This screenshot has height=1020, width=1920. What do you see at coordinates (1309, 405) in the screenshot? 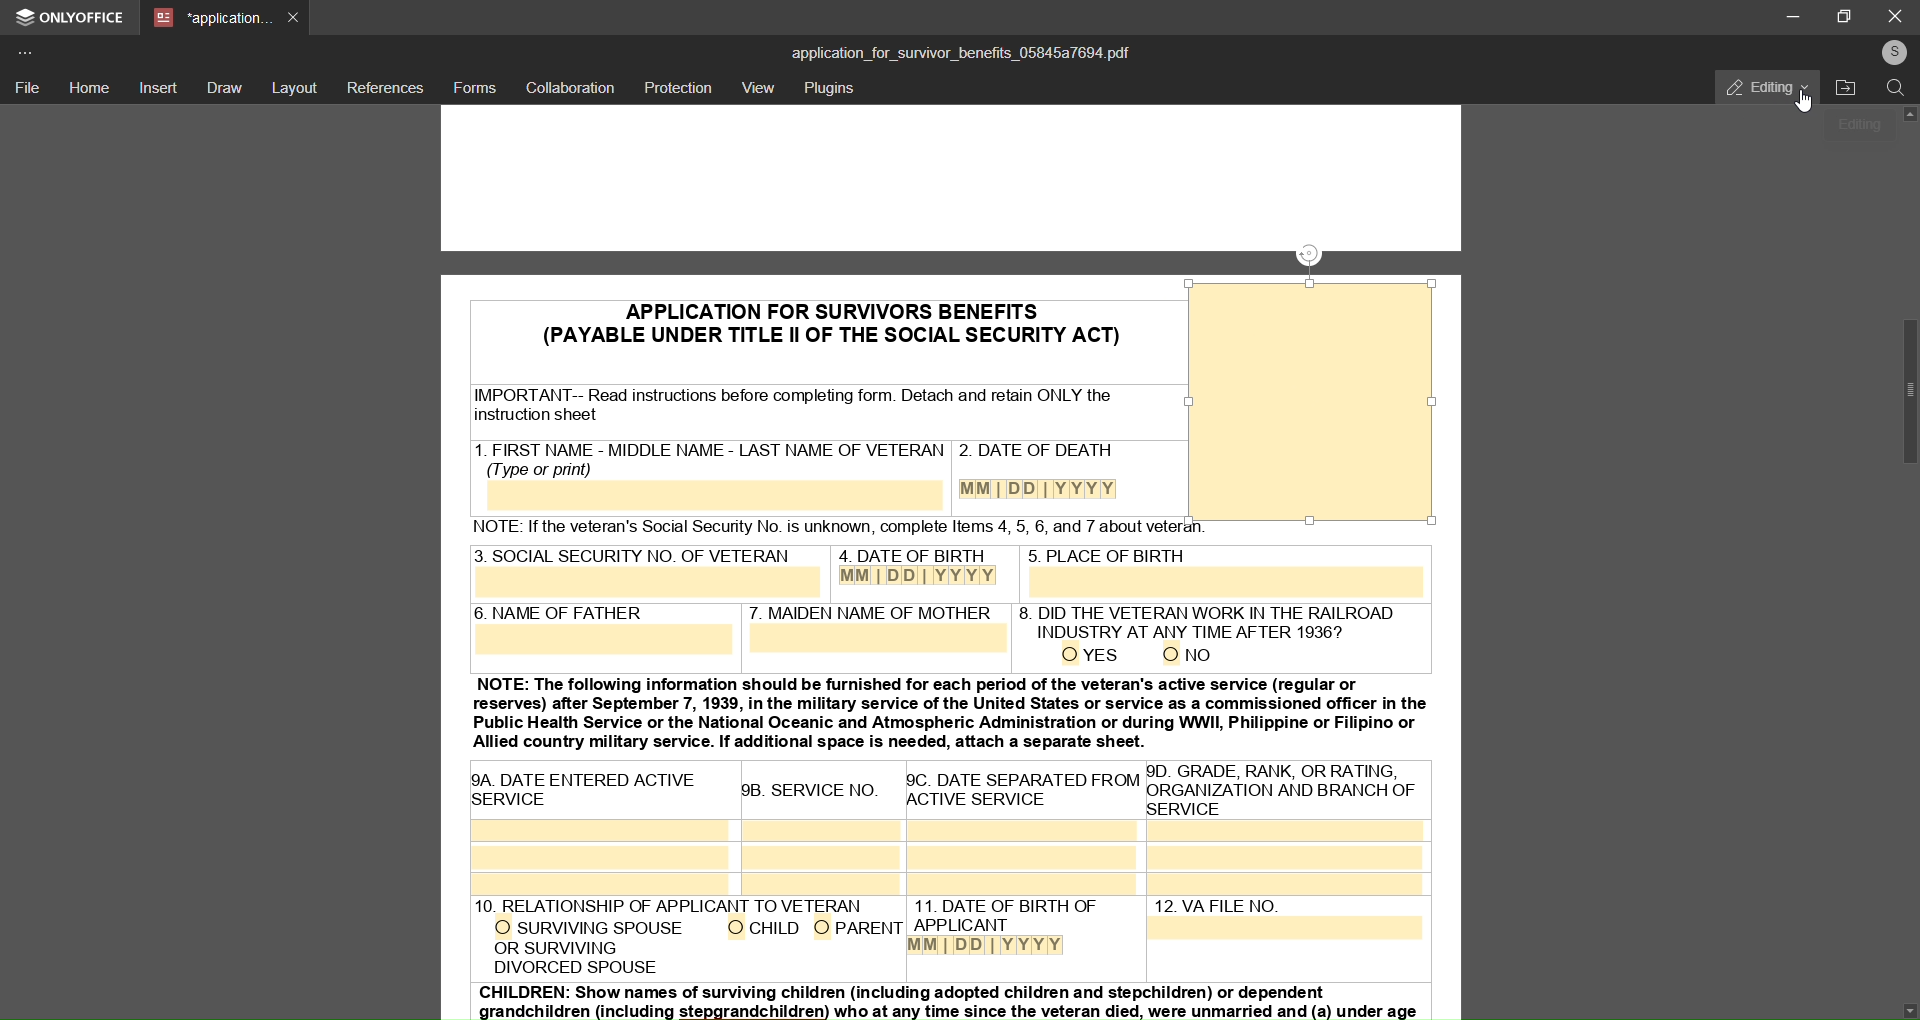
I see `profile picture space` at bounding box center [1309, 405].